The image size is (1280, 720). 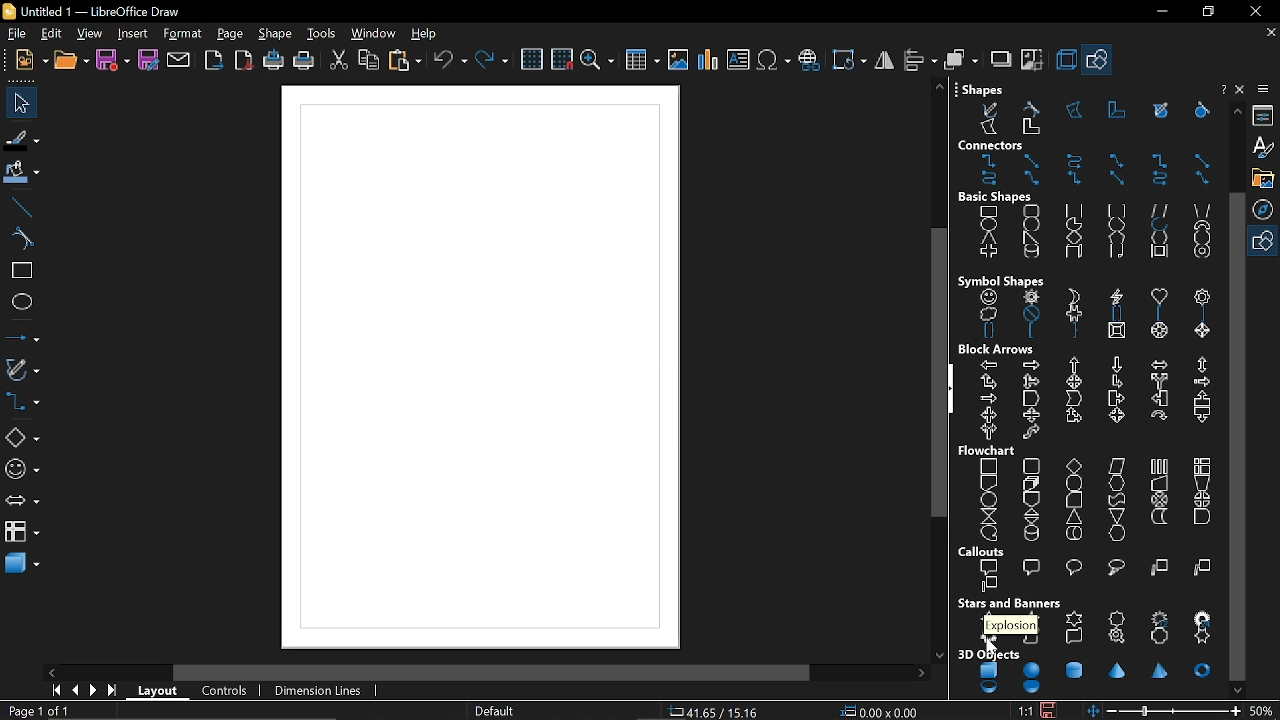 What do you see at coordinates (1266, 89) in the screenshot?
I see `Sidebar settings` at bounding box center [1266, 89].